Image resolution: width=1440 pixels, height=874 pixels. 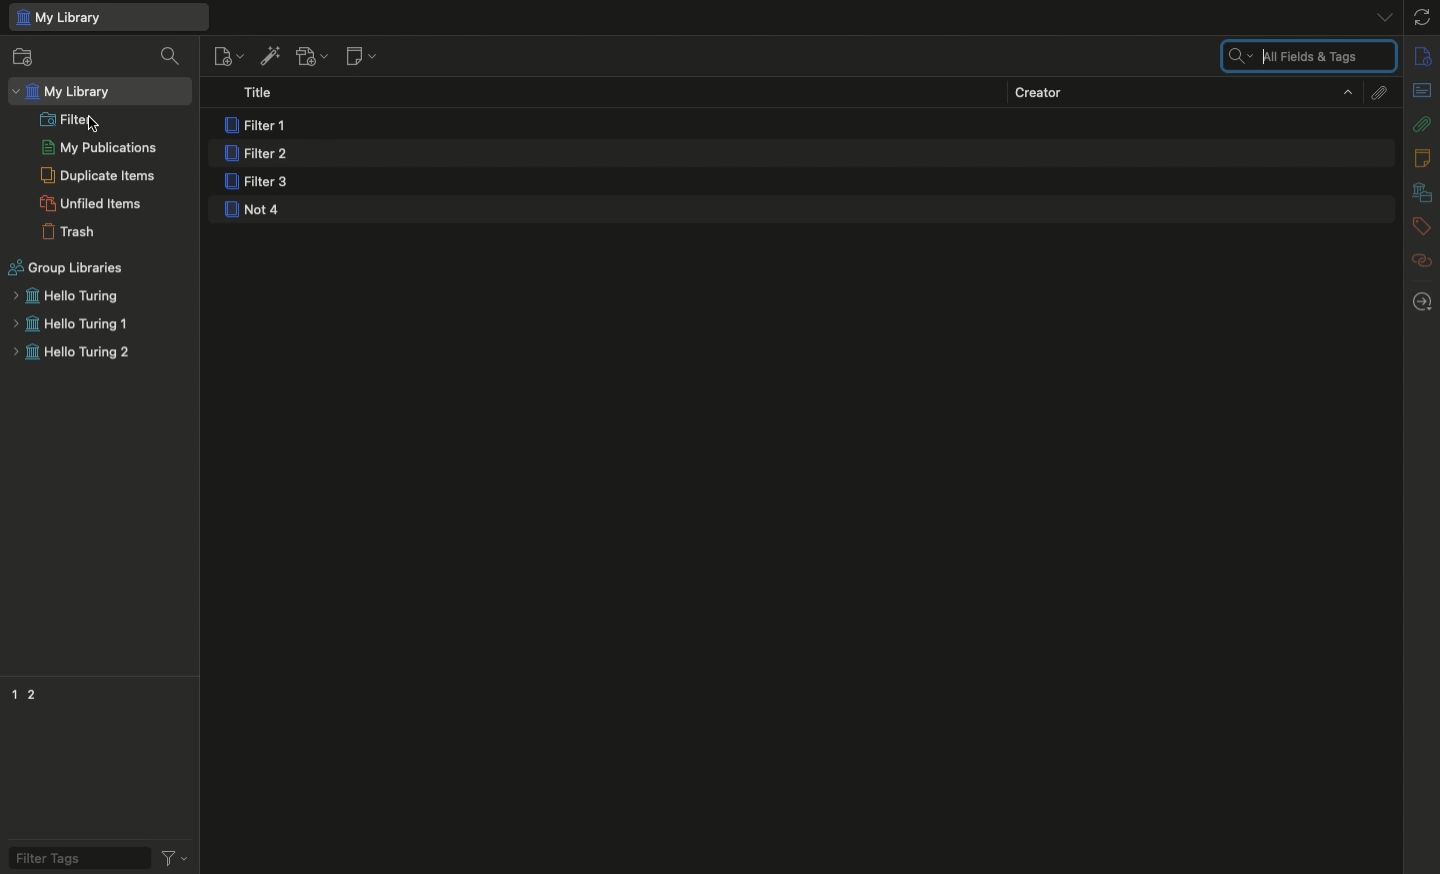 What do you see at coordinates (99, 149) in the screenshot?
I see `My publications` at bounding box center [99, 149].